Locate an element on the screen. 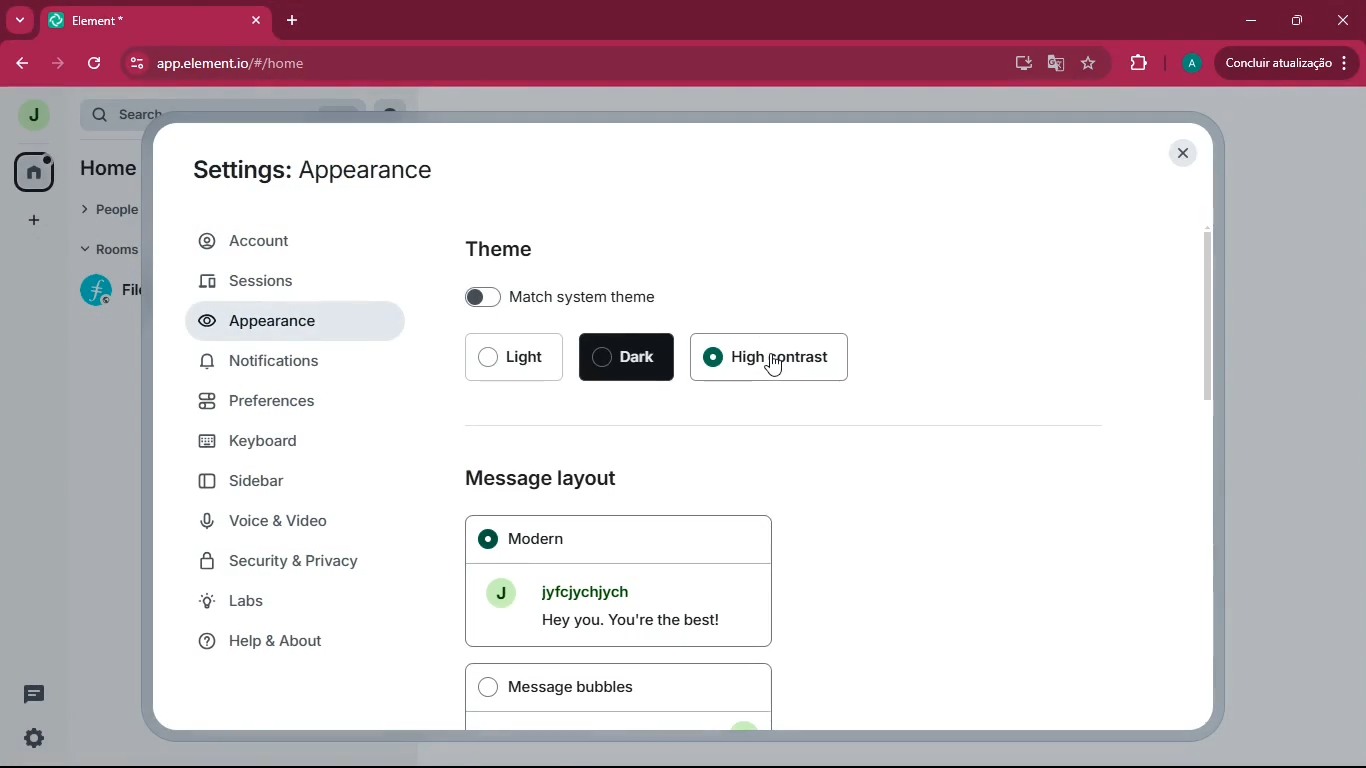 The width and height of the screenshot is (1366, 768). profile picture is located at coordinates (31, 115).